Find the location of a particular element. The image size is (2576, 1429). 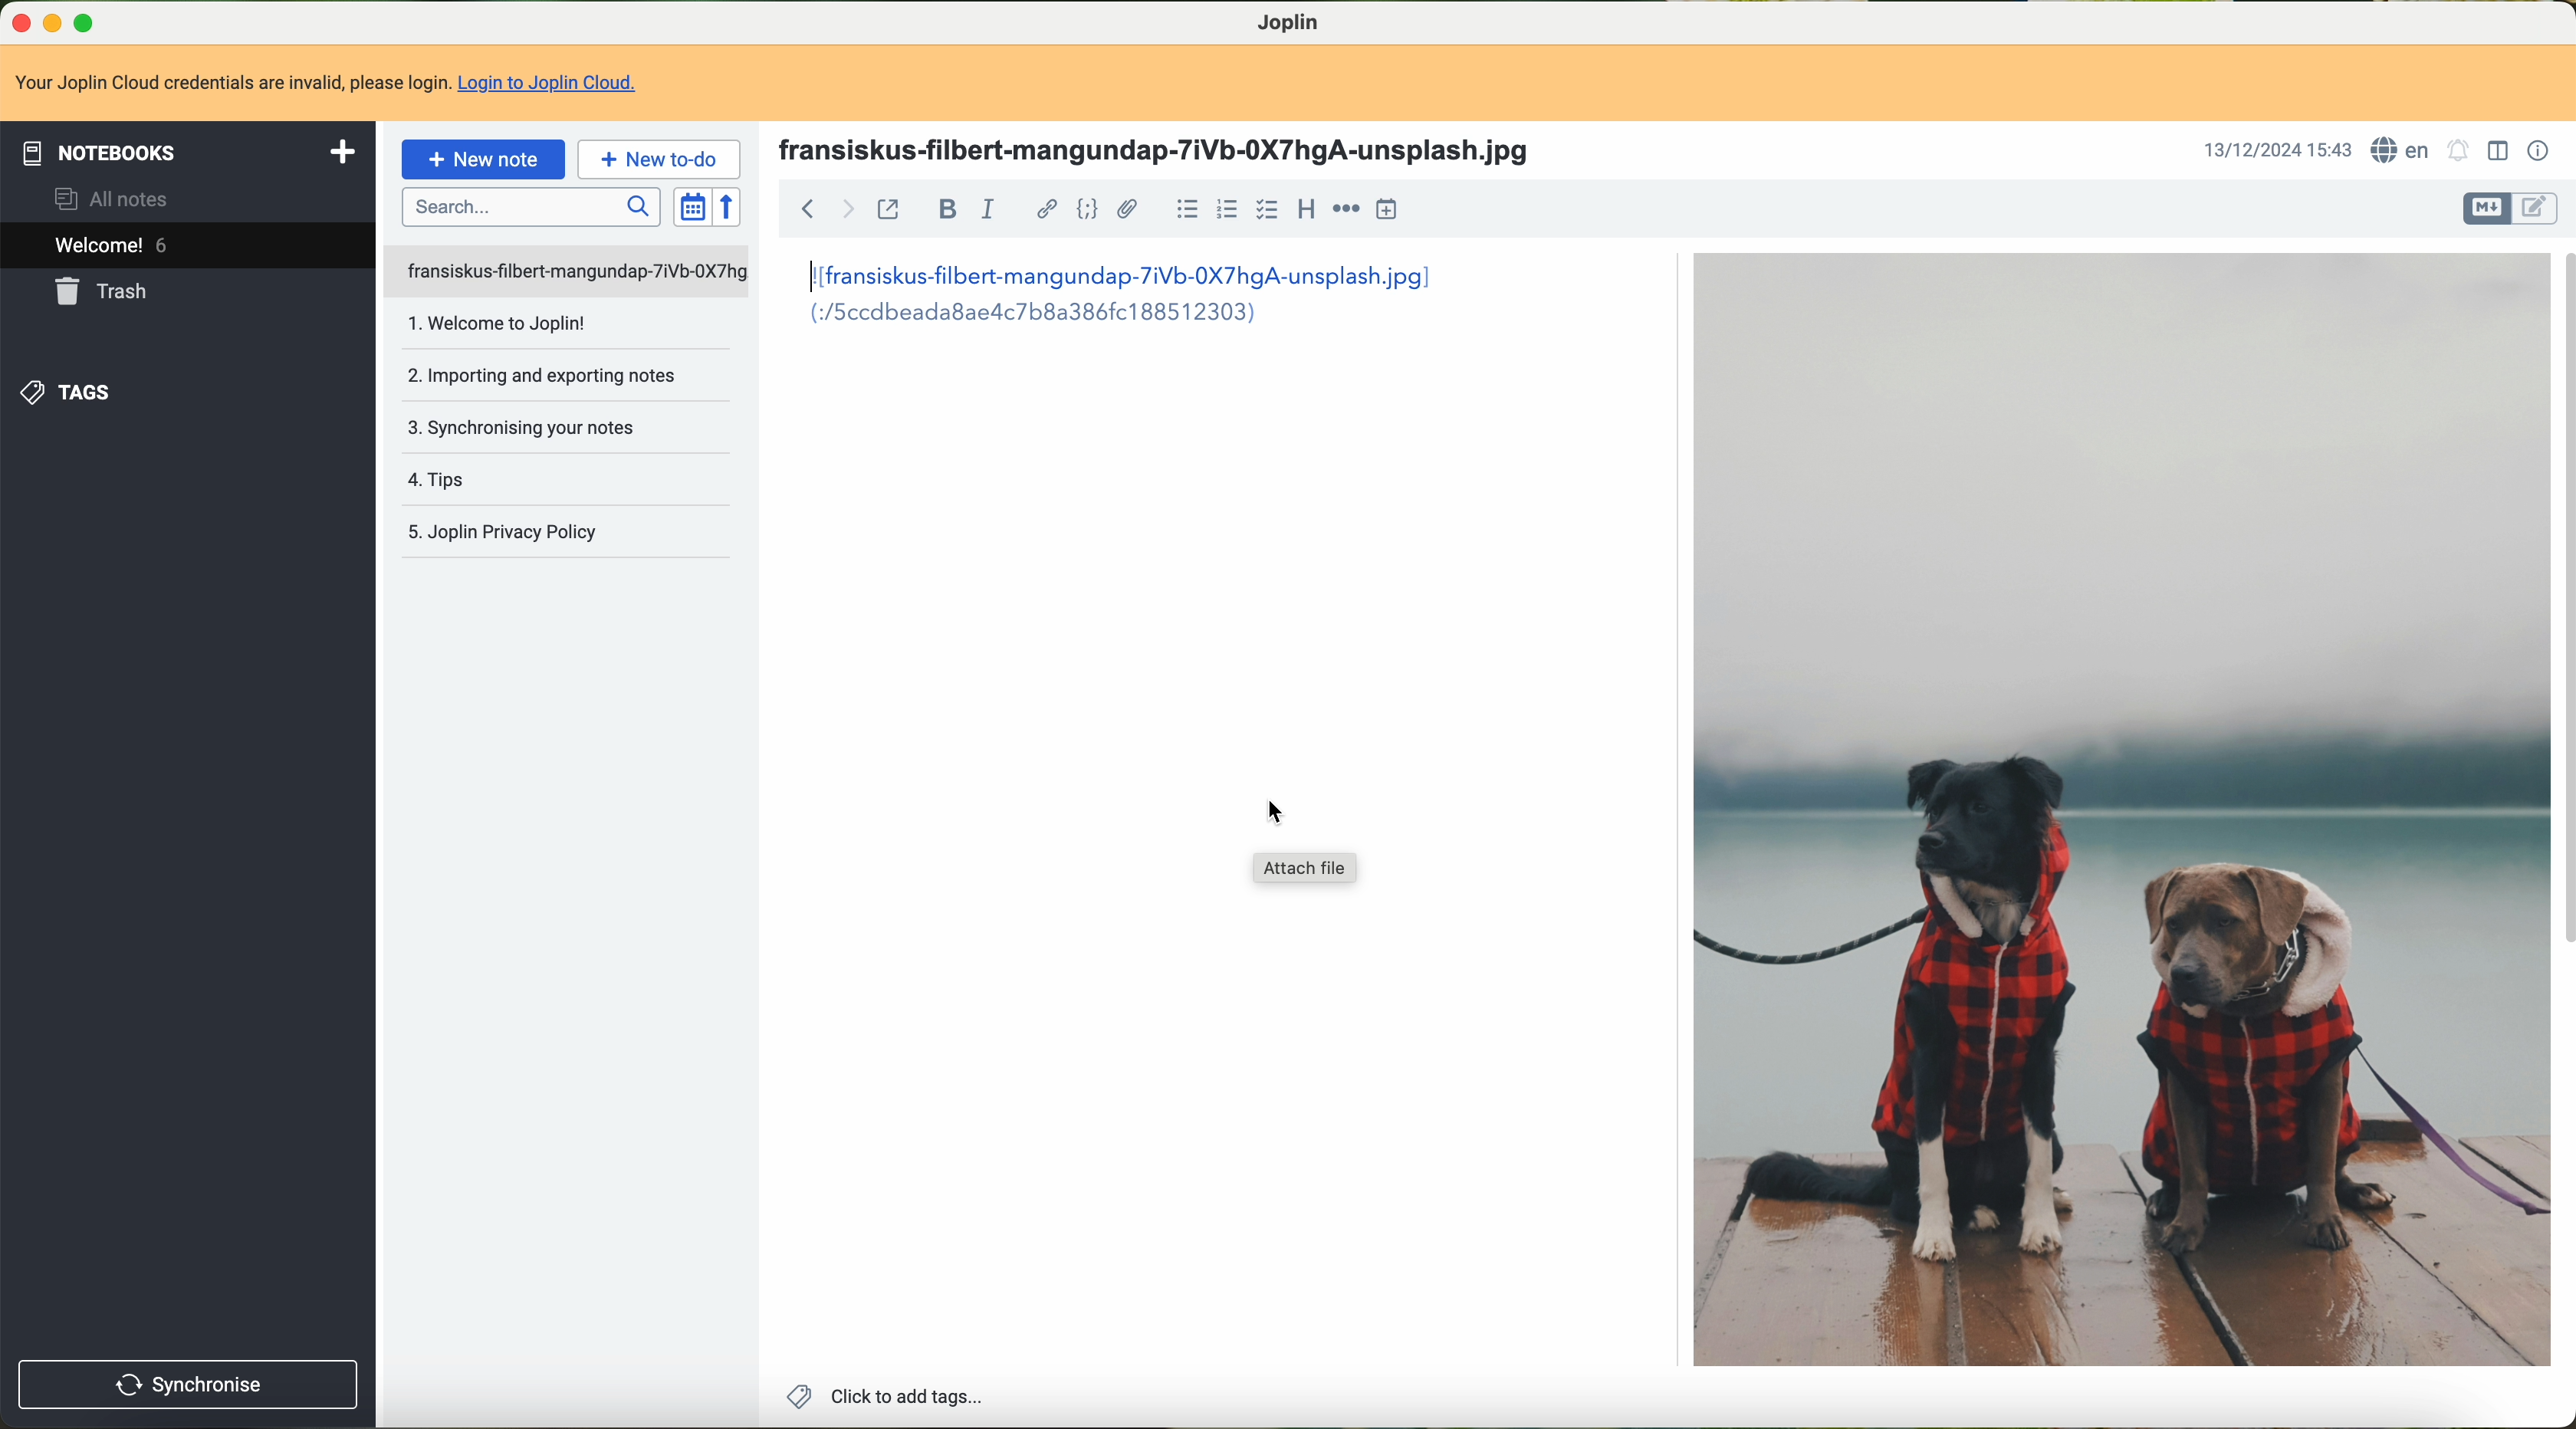

Joplin privacy policy is located at coordinates (502, 530).